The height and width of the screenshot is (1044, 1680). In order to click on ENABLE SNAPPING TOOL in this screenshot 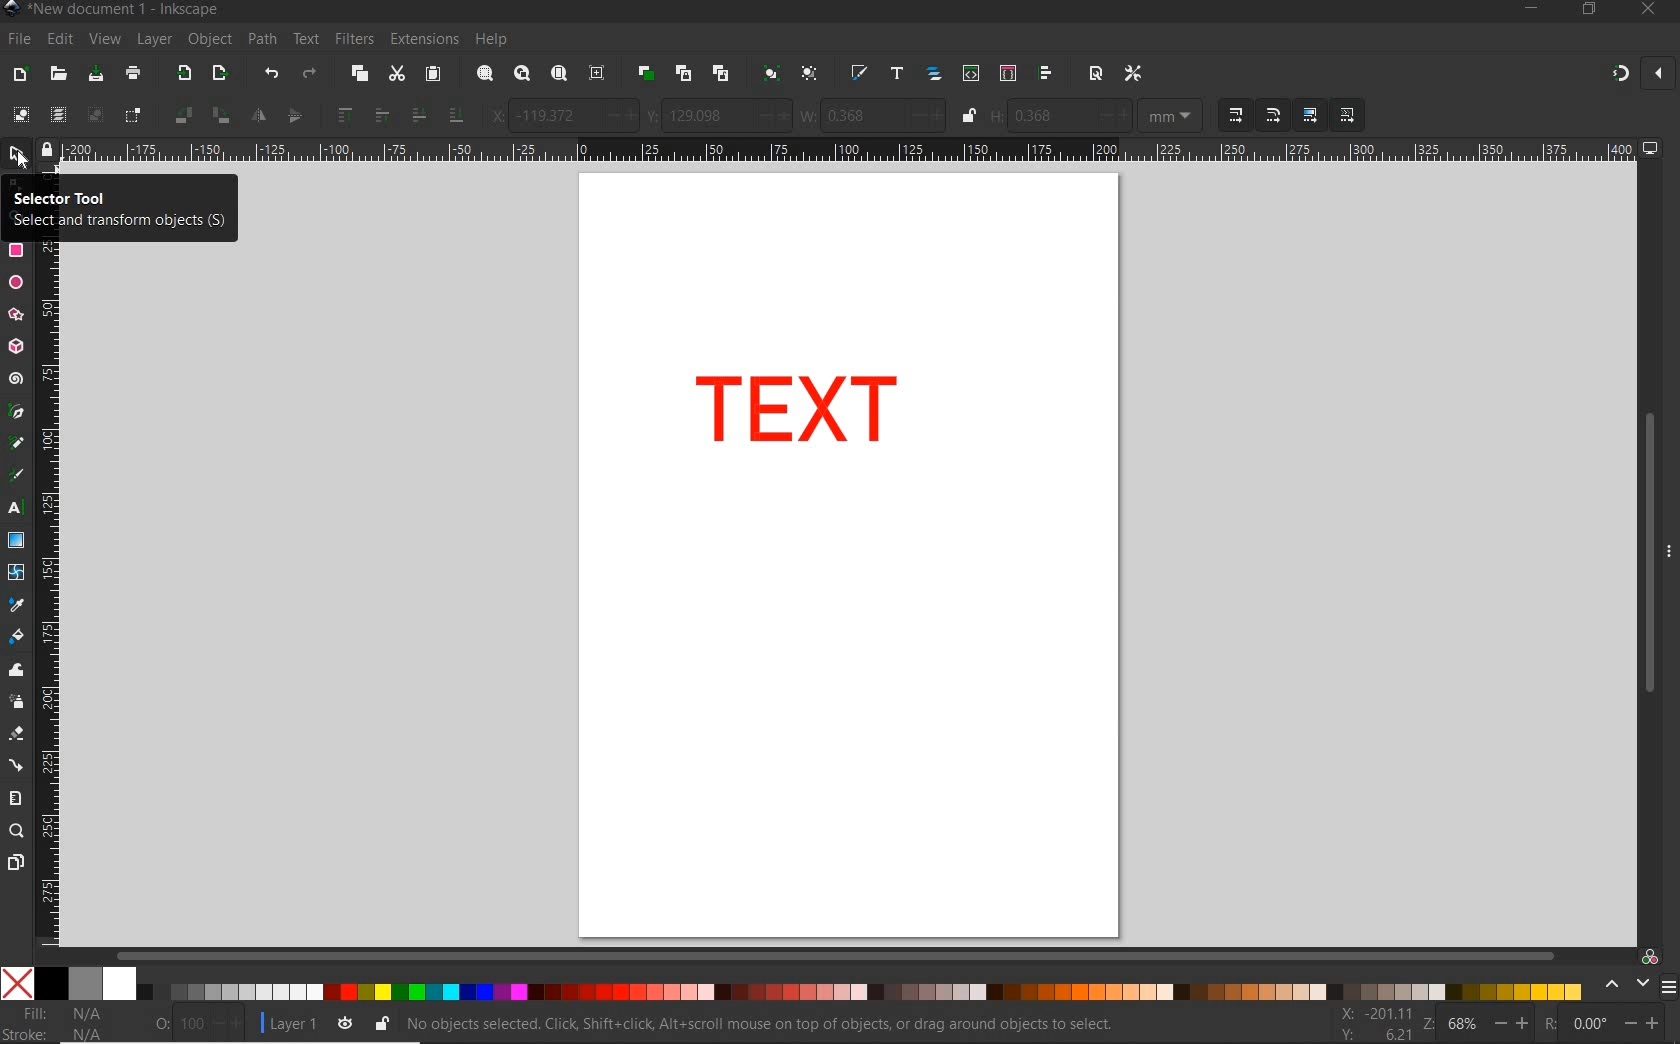, I will do `click(1641, 73)`.